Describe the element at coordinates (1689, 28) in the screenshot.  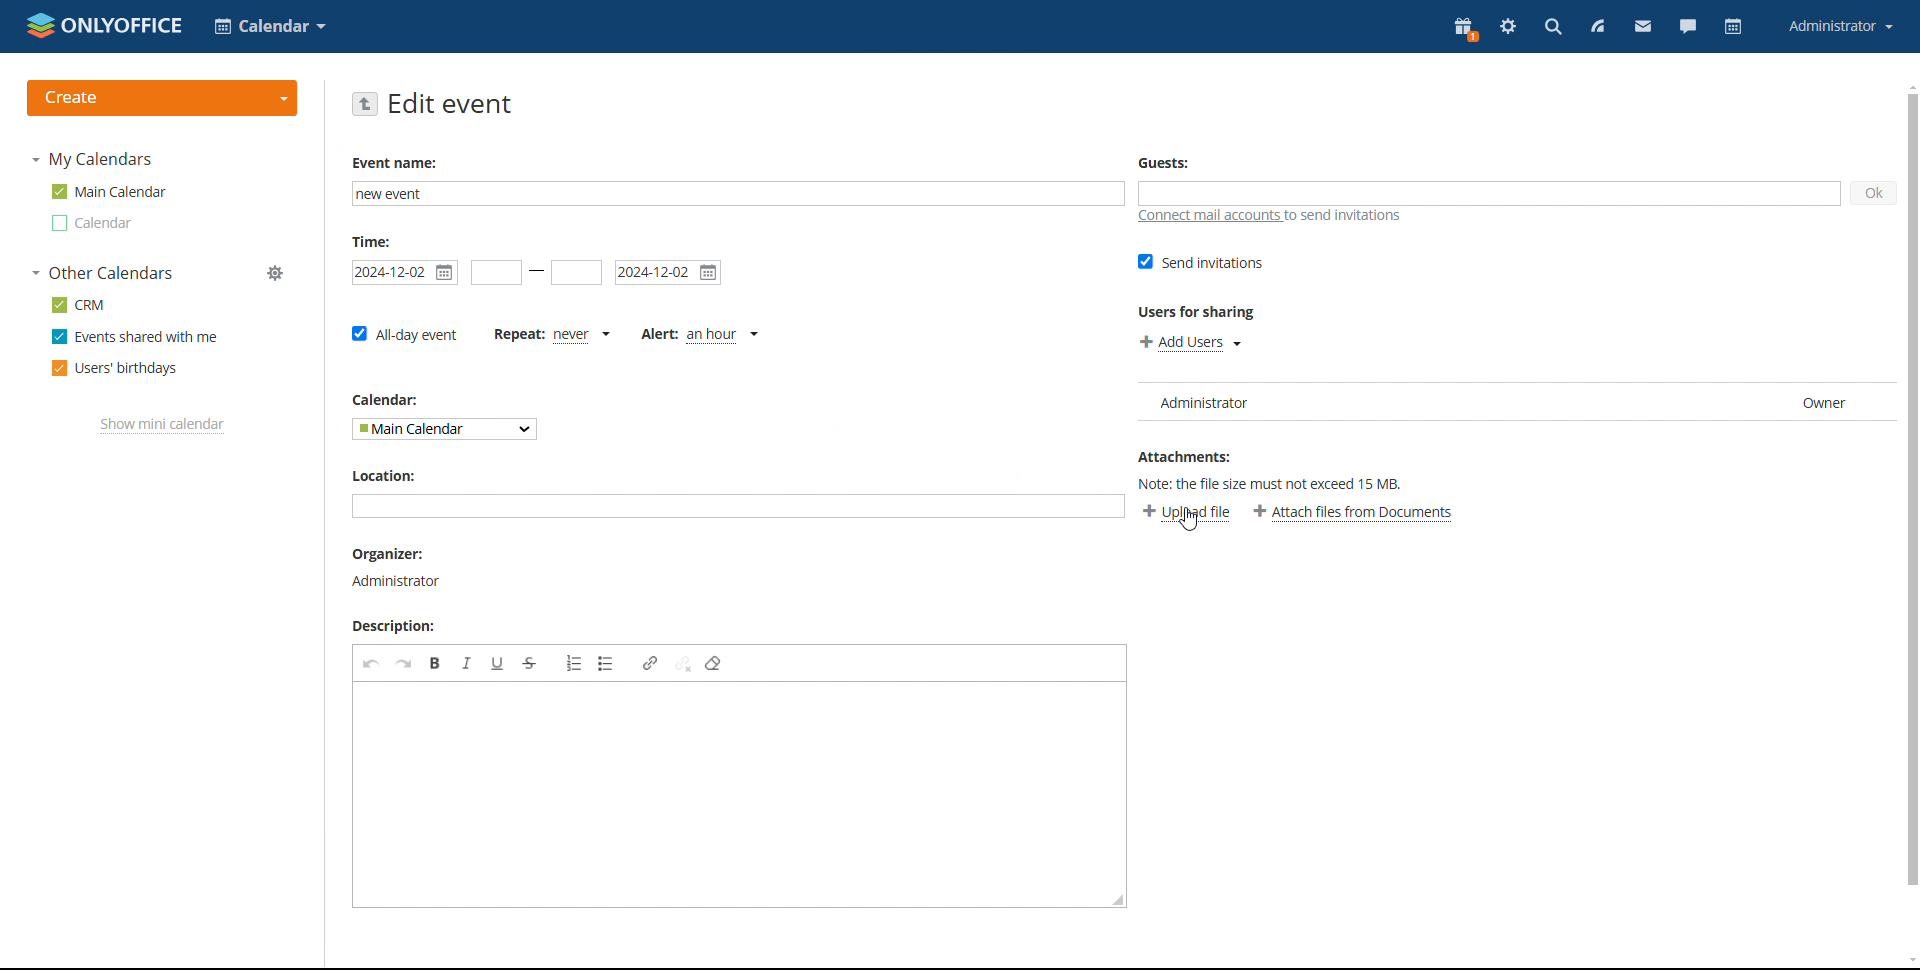
I see `chat` at that location.